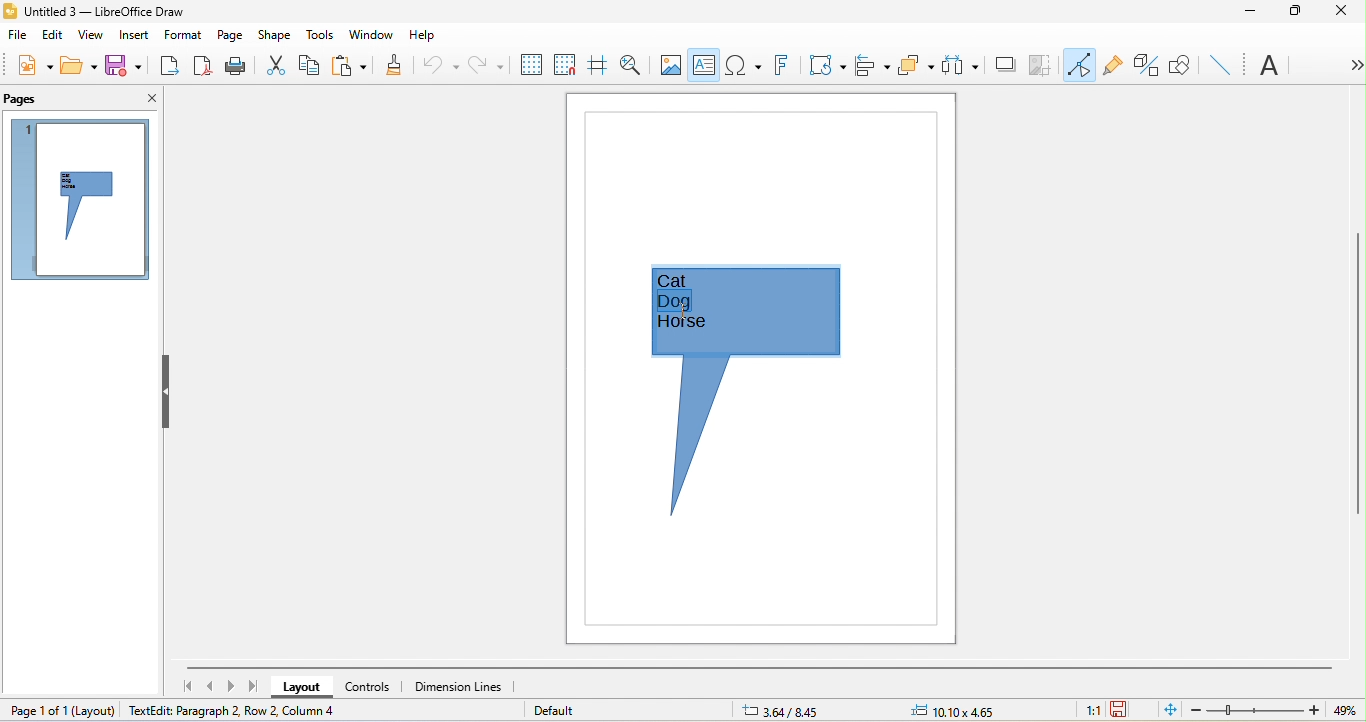 Image resolution: width=1366 pixels, height=722 pixels. Describe the element at coordinates (762, 666) in the screenshot. I see `horizontal scroll bar` at that location.